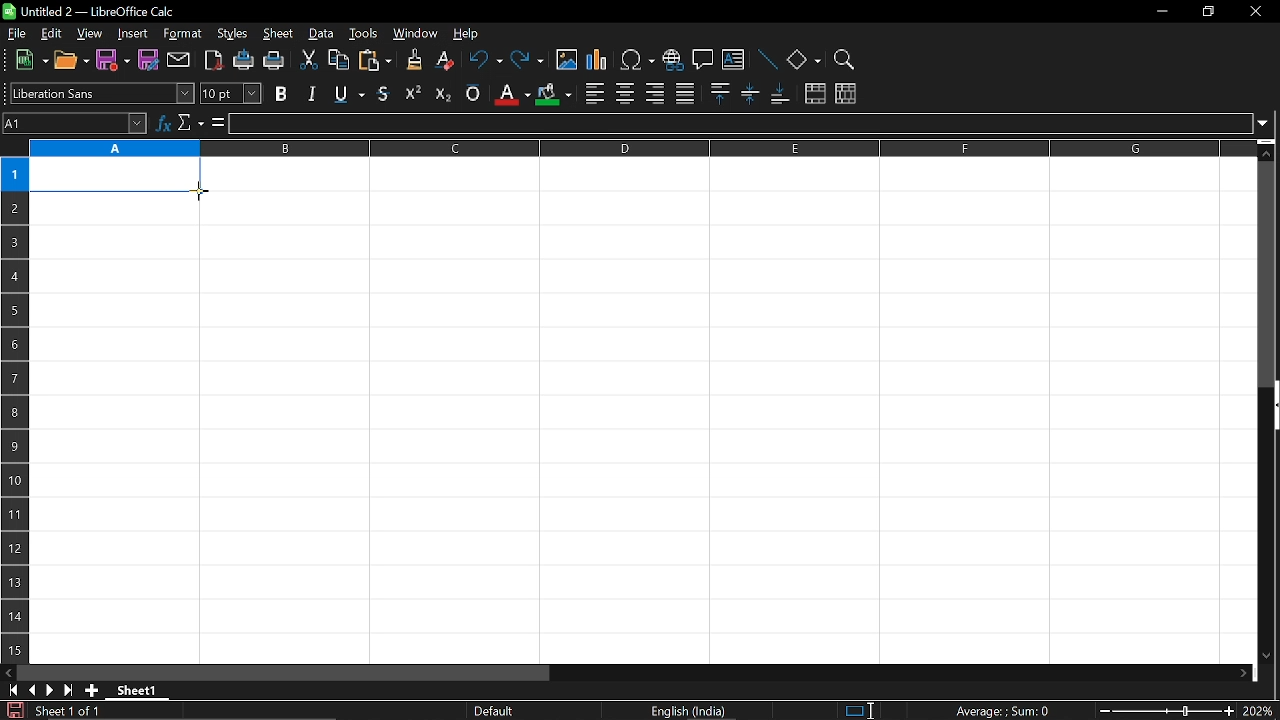  Describe the element at coordinates (310, 60) in the screenshot. I see `cut` at that location.